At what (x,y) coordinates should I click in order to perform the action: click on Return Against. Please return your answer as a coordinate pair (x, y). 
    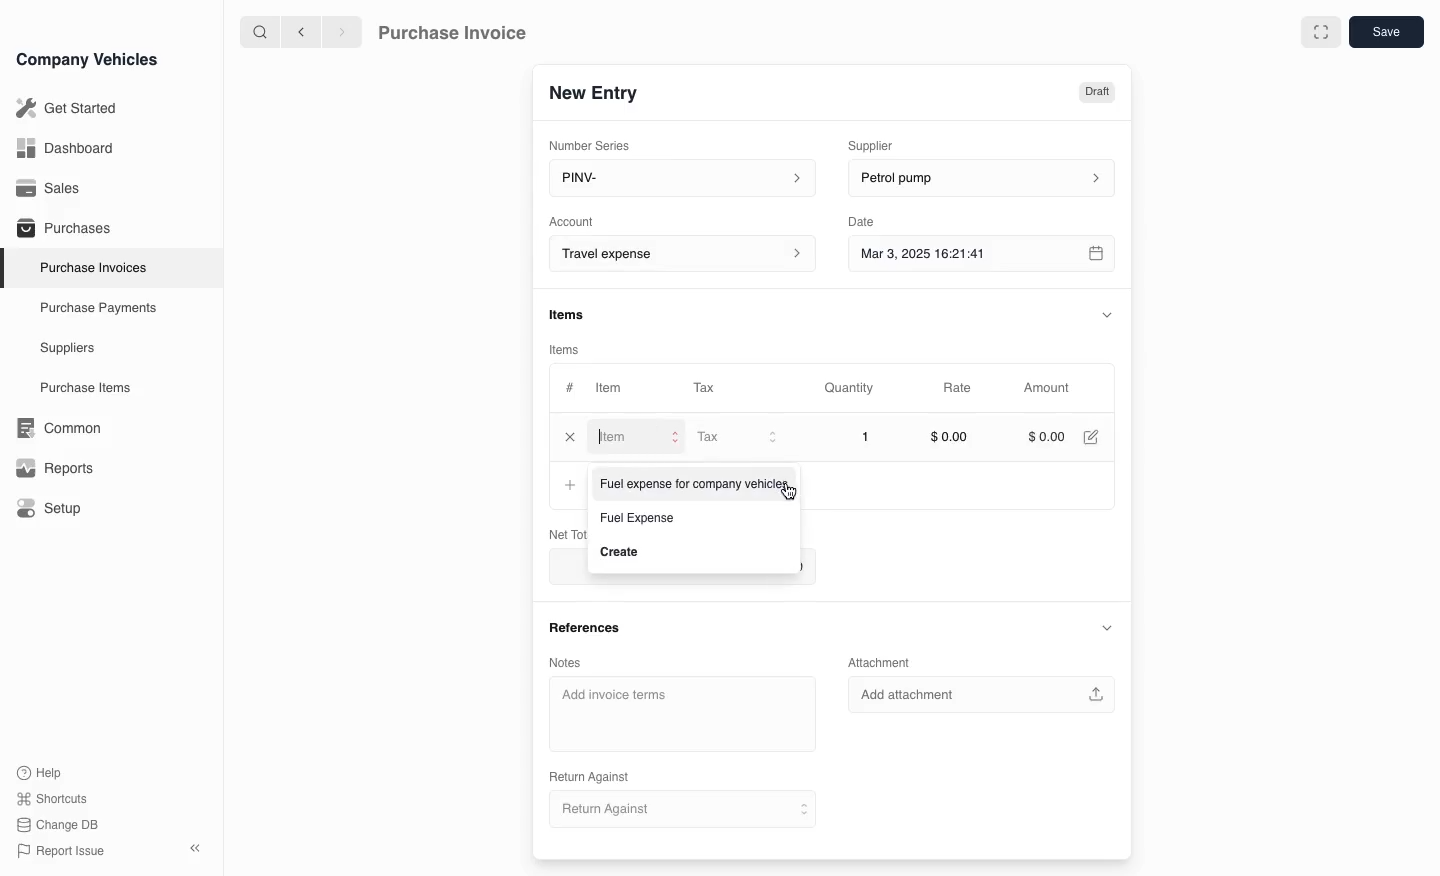
    Looking at the image, I should click on (679, 810).